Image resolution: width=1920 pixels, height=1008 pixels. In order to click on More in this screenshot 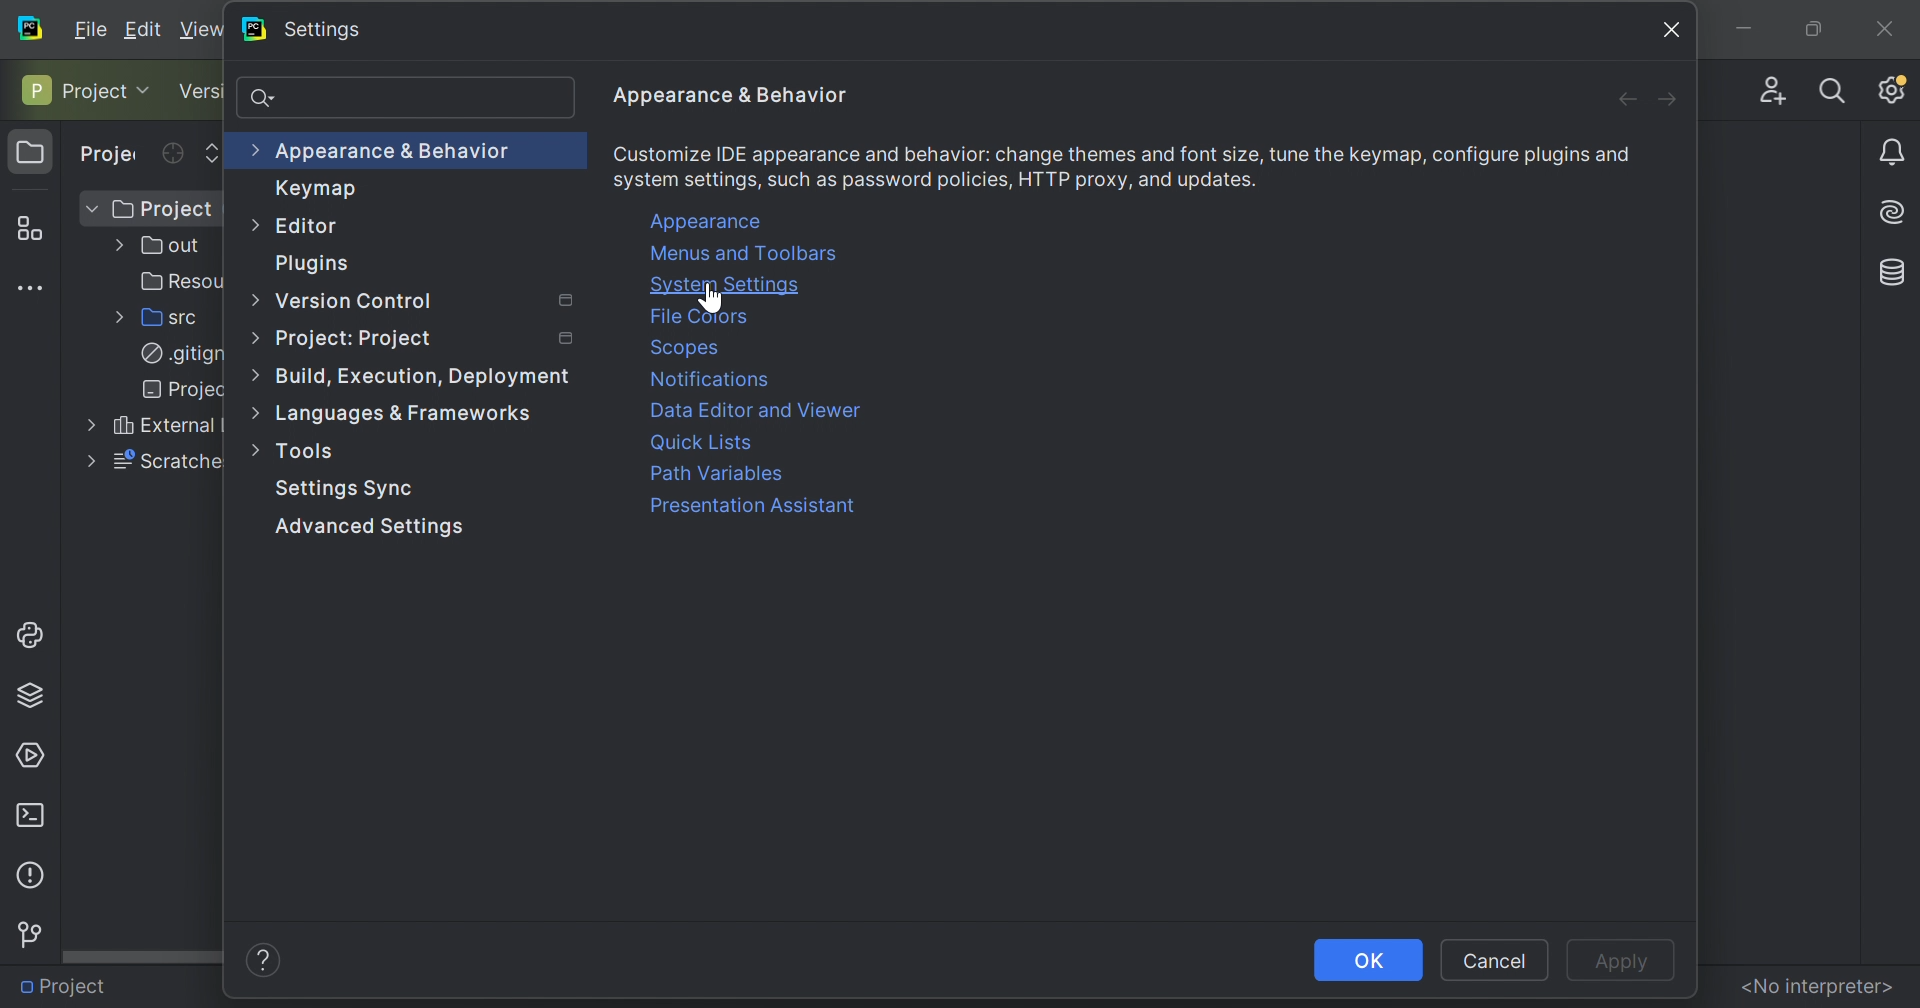, I will do `click(85, 462)`.